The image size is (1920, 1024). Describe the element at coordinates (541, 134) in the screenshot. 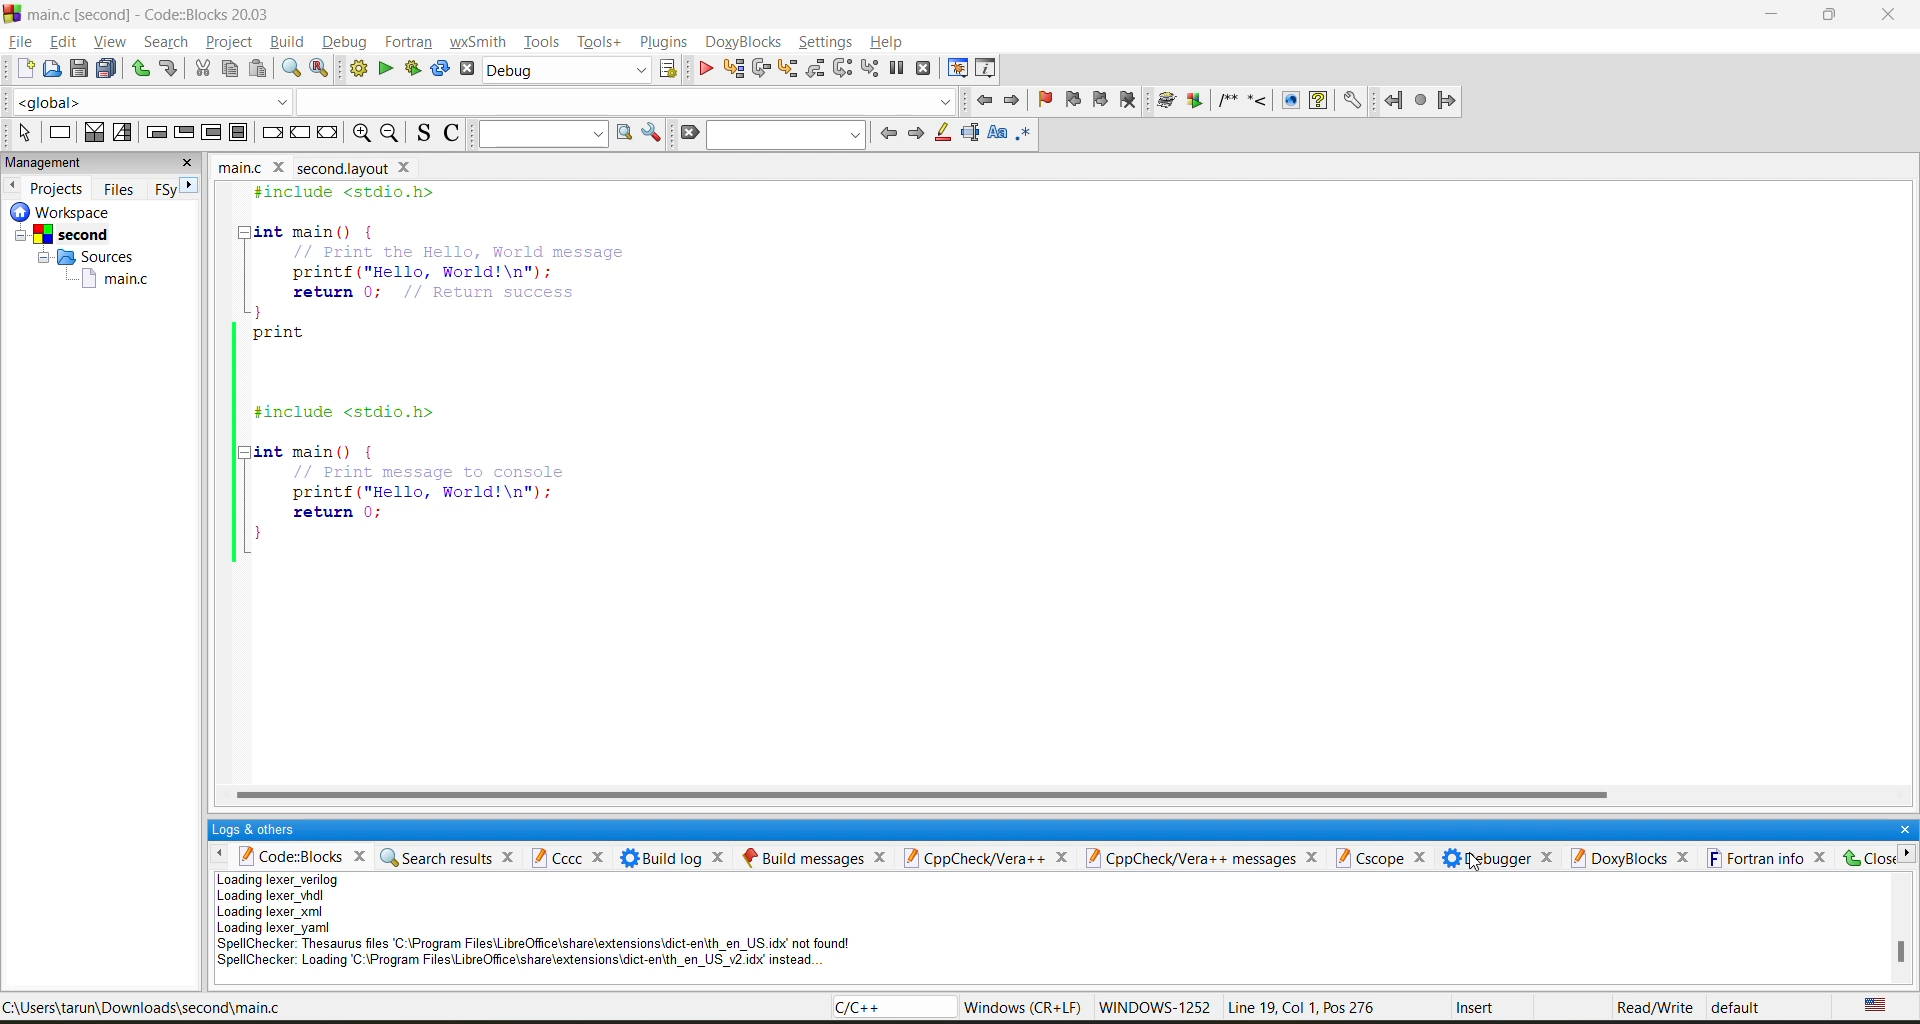

I see `text to search` at that location.